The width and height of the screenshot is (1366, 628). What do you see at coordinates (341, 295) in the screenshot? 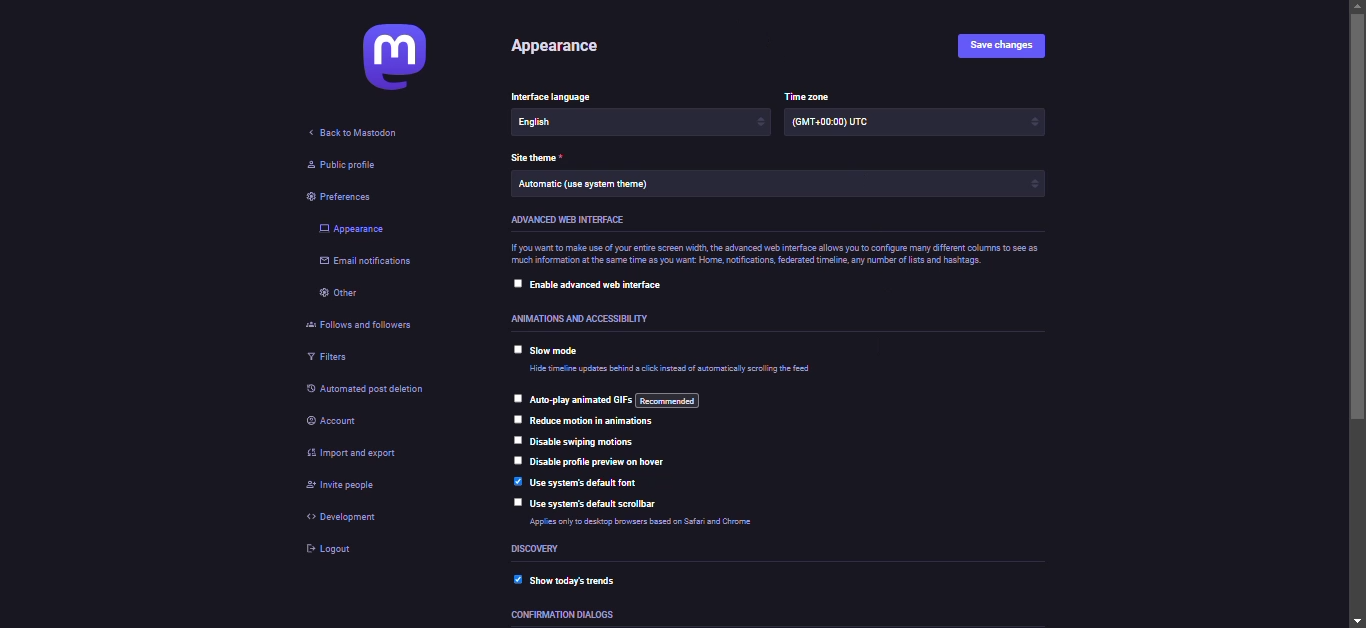
I see `other` at bounding box center [341, 295].